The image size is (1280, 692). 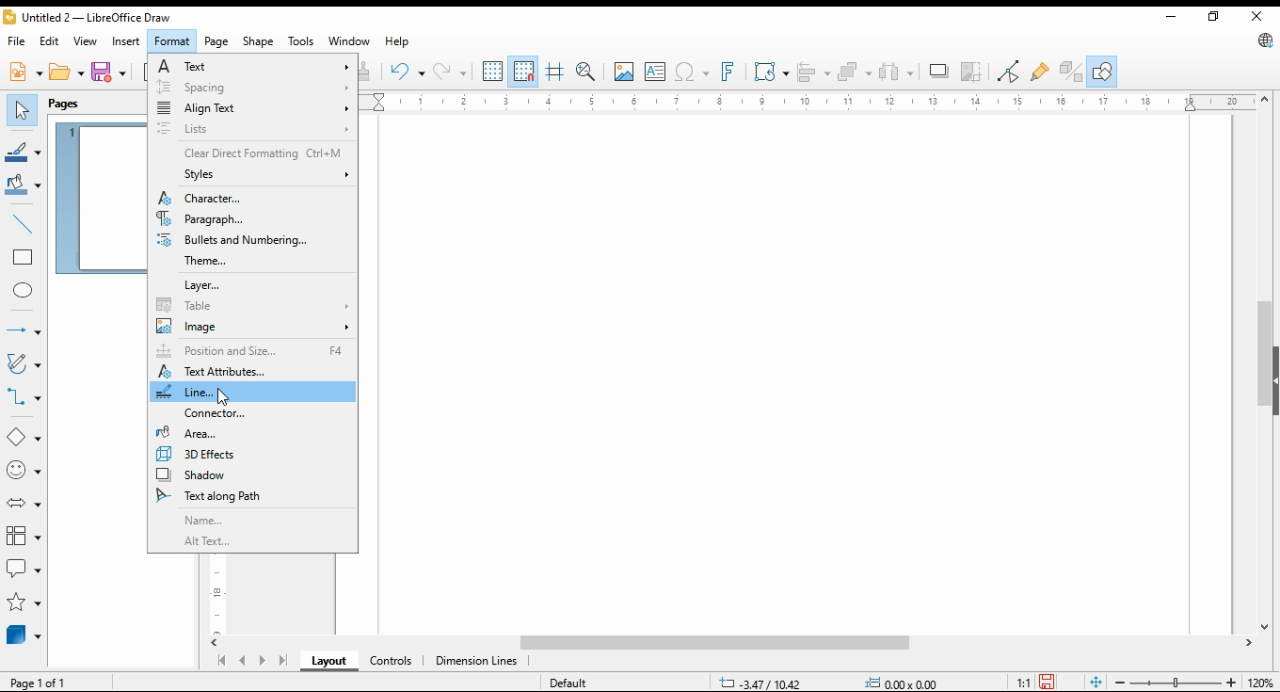 I want to click on toggle point edit mode, so click(x=1009, y=71).